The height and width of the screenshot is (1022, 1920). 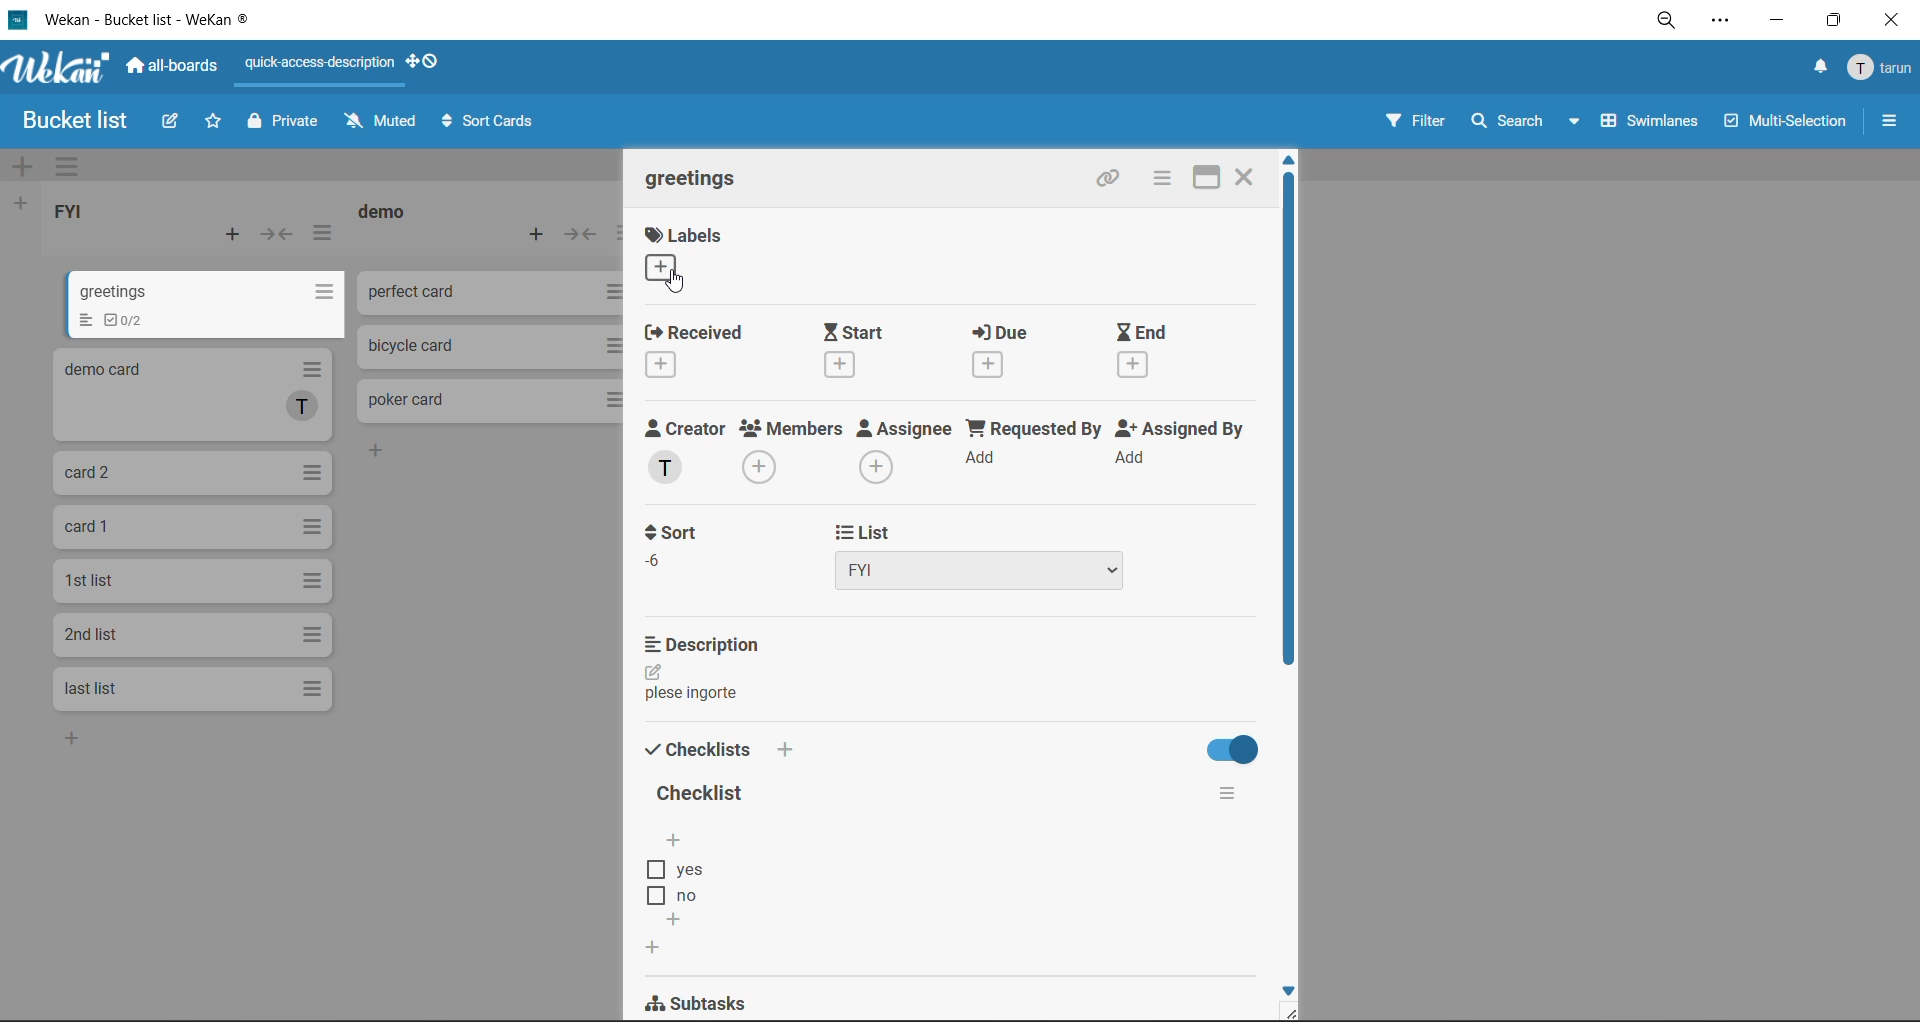 I want to click on list actions, so click(x=322, y=234).